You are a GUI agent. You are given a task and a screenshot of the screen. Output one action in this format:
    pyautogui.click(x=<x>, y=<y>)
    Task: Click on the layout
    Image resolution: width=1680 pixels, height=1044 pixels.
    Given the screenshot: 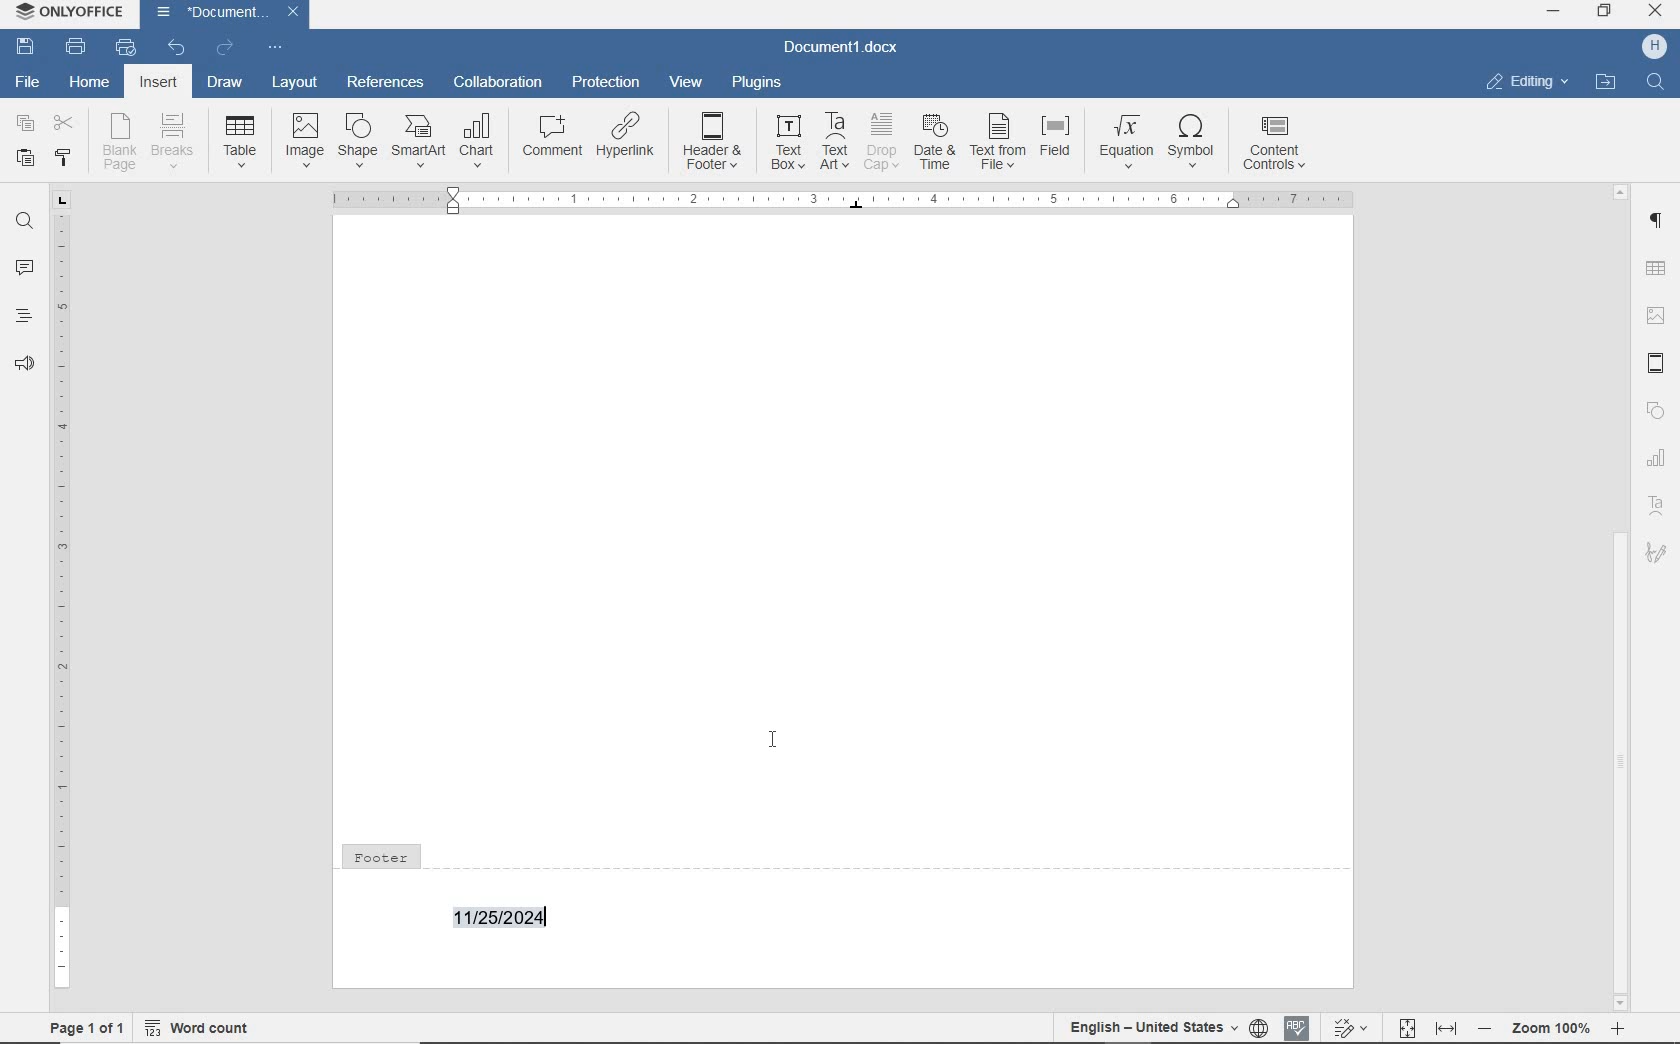 What is the action you would take?
    pyautogui.click(x=295, y=84)
    